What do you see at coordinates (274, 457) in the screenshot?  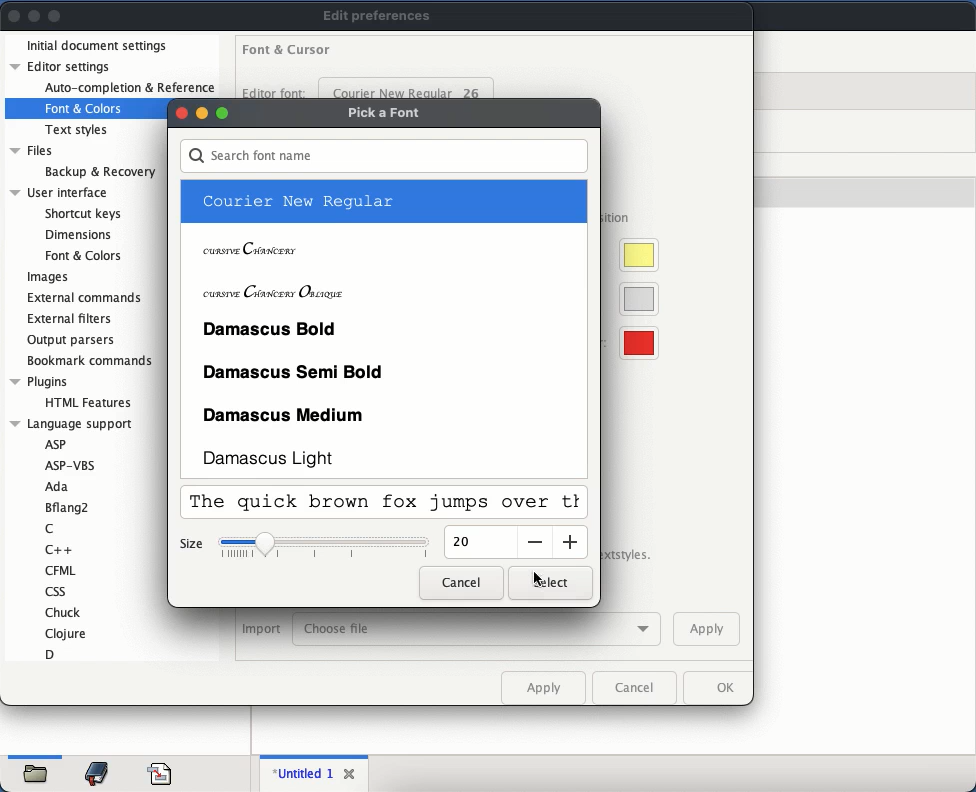 I see `Damascus Light` at bounding box center [274, 457].